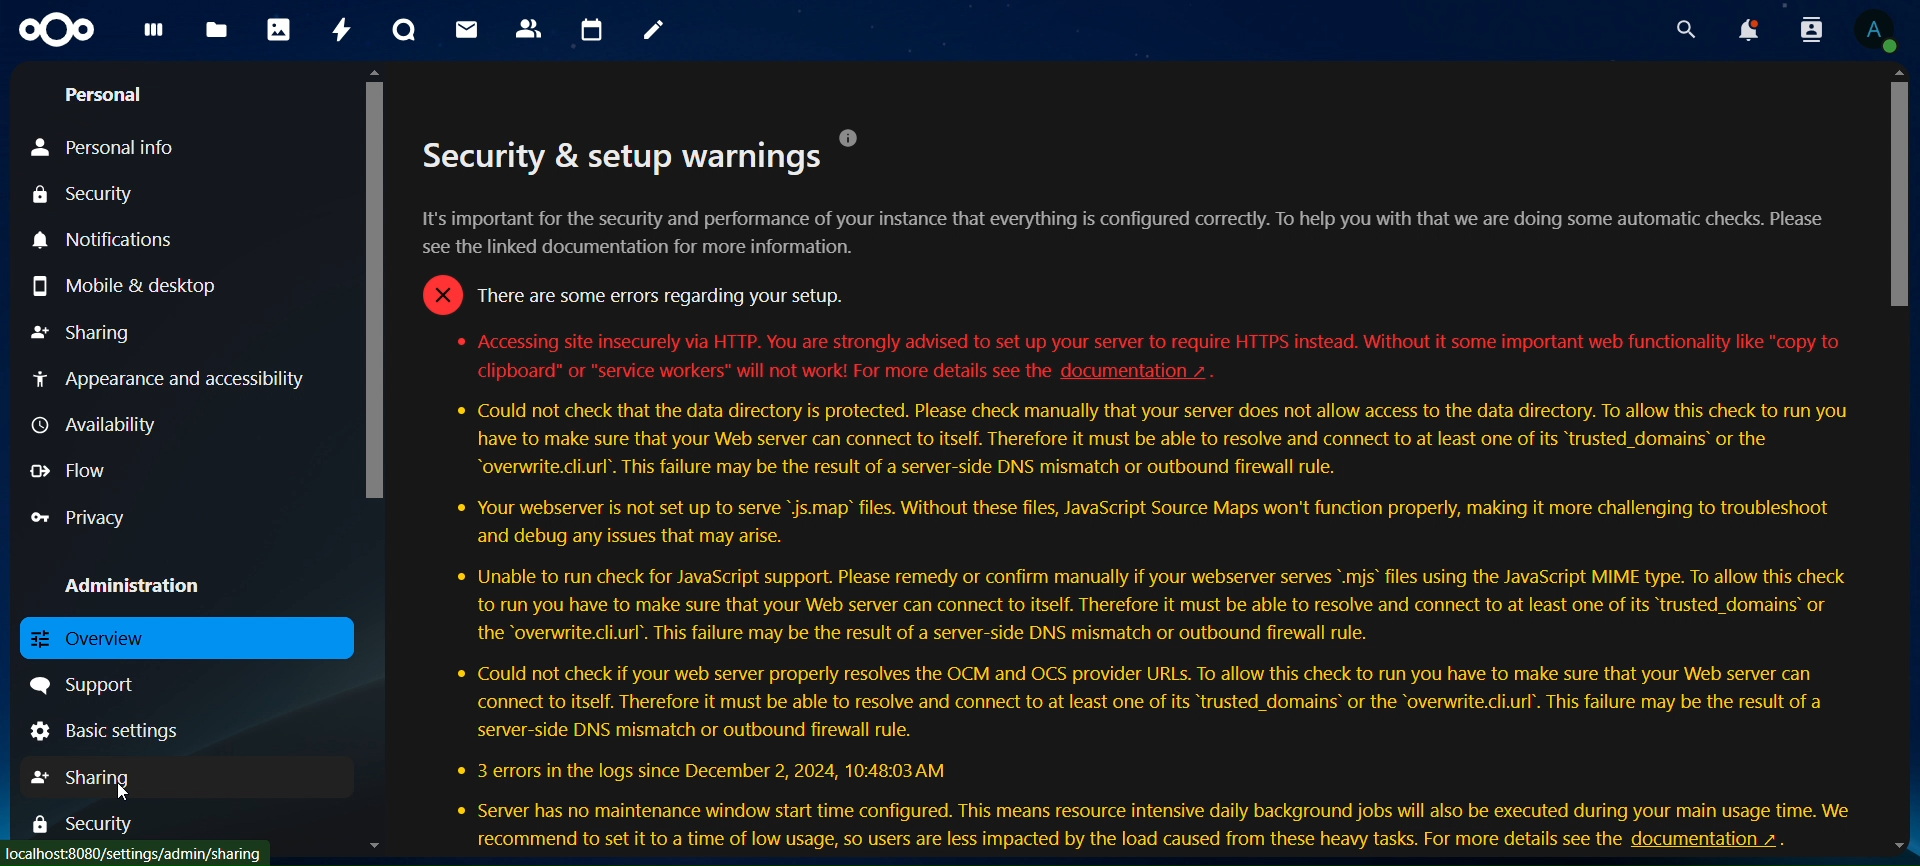  Describe the element at coordinates (90, 774) in the screenshot. I see `sharing` at that location.